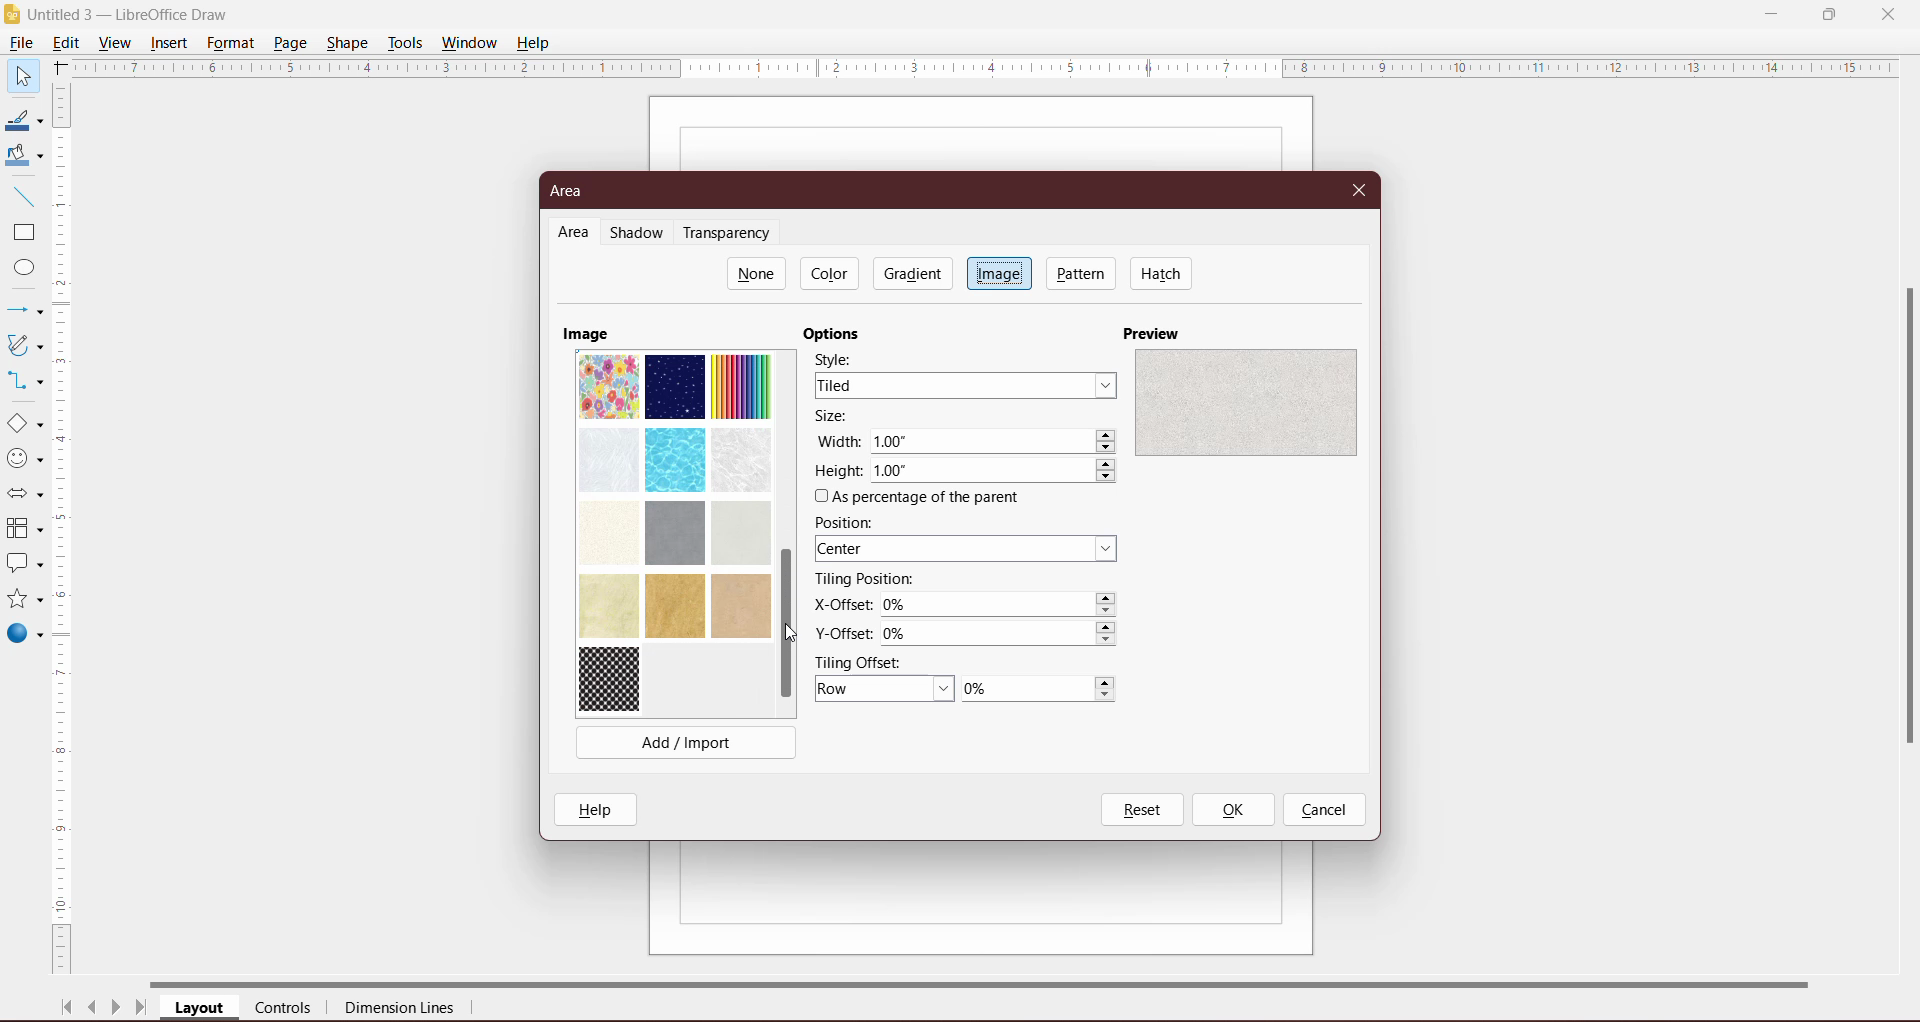 The width and height of the screenshot is (1920, 1022). Describe the element at coordinates (24, 636) in the screenshot. I see `3D objects` at that location.